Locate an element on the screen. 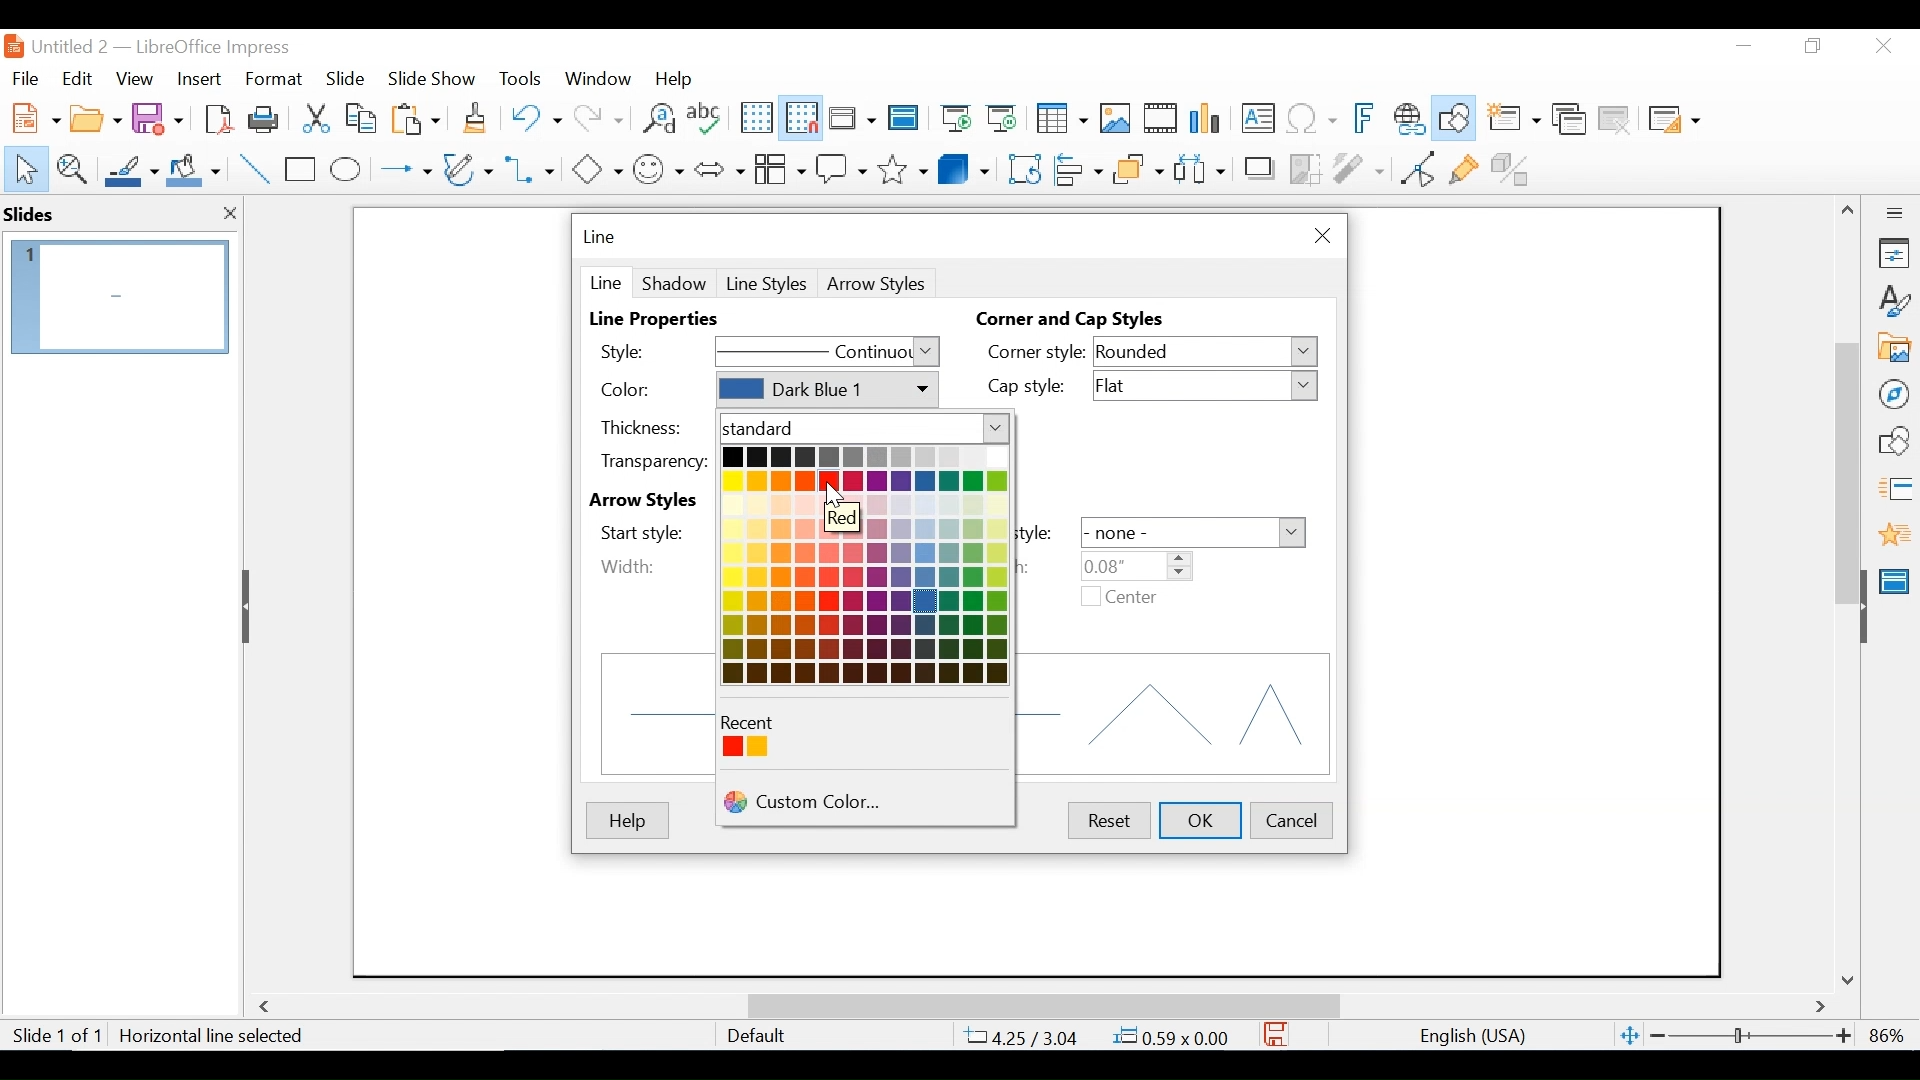 The image size is (1920, 1080). Arrange is located at coordinates (1135, 167).